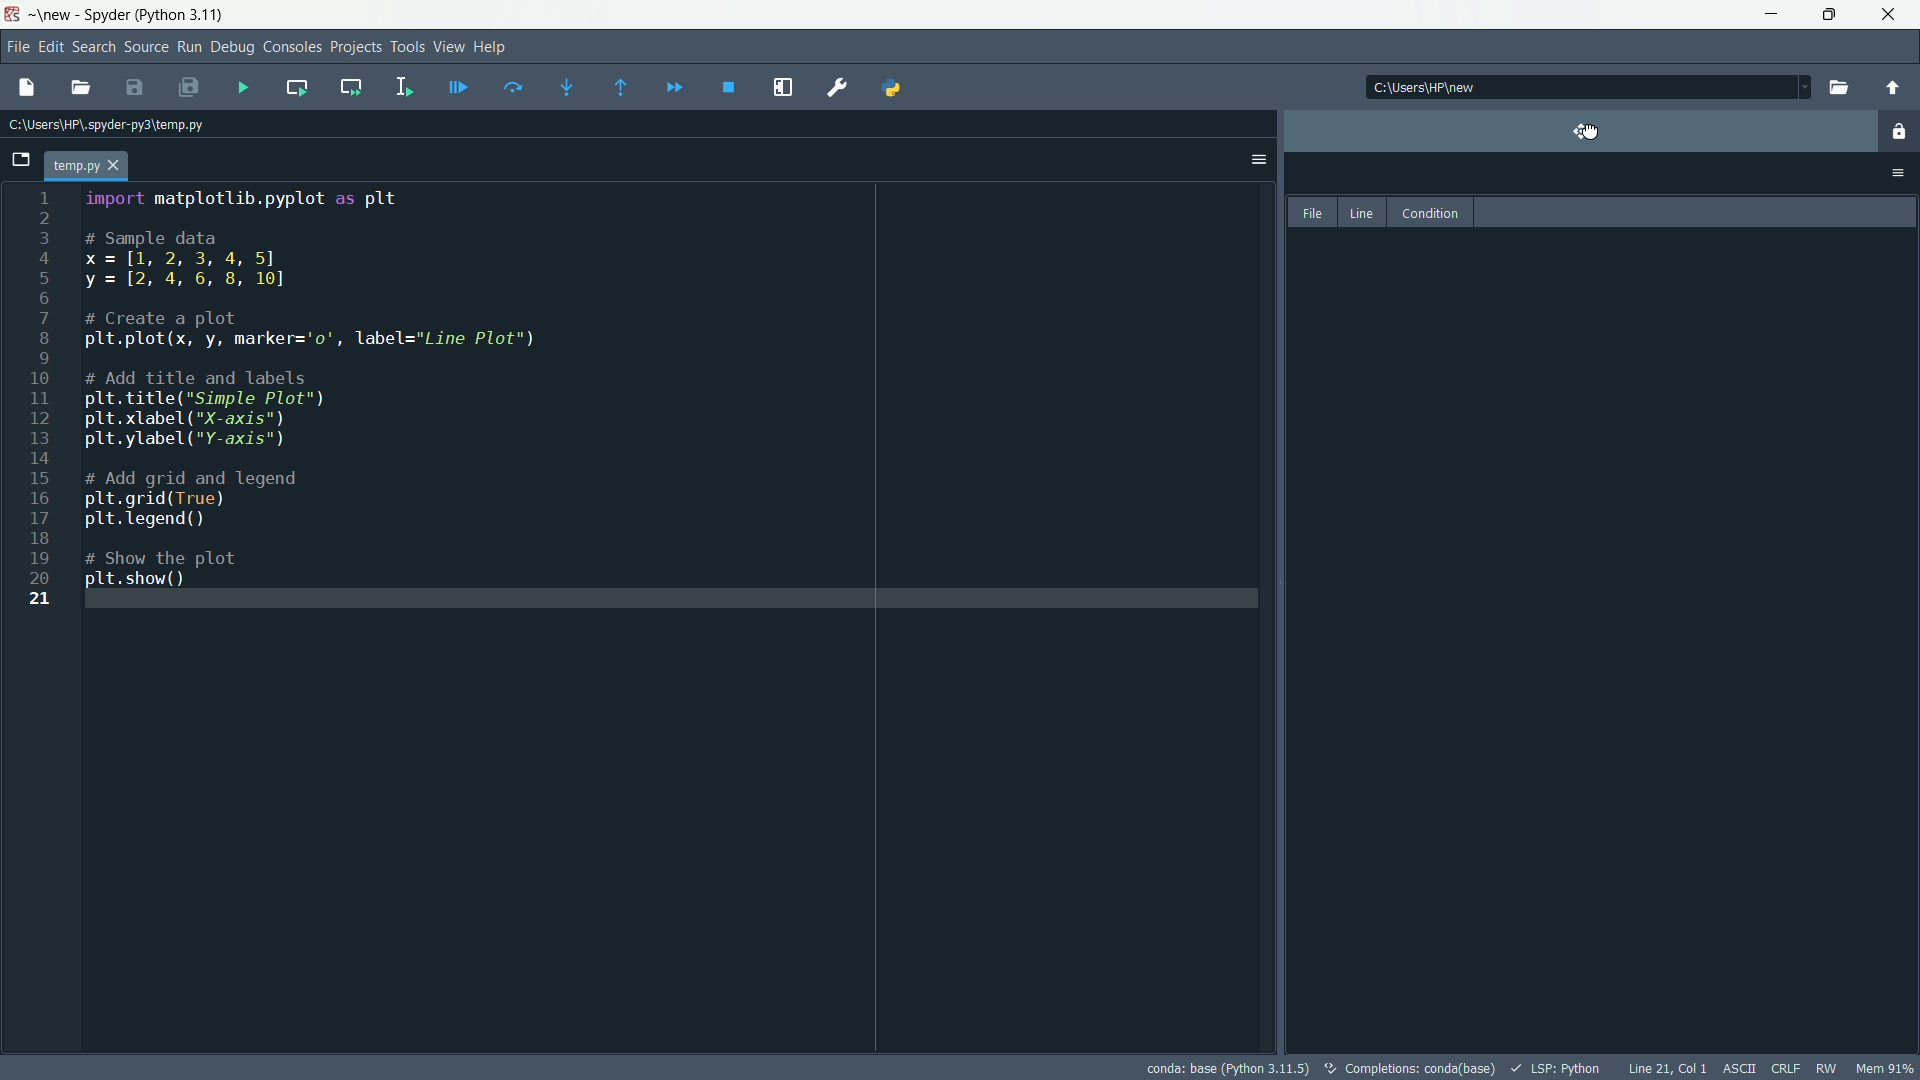  What do you see at coordinates (54, 14) in the screenshot?
I see `new` at bounding box center [54, 14].